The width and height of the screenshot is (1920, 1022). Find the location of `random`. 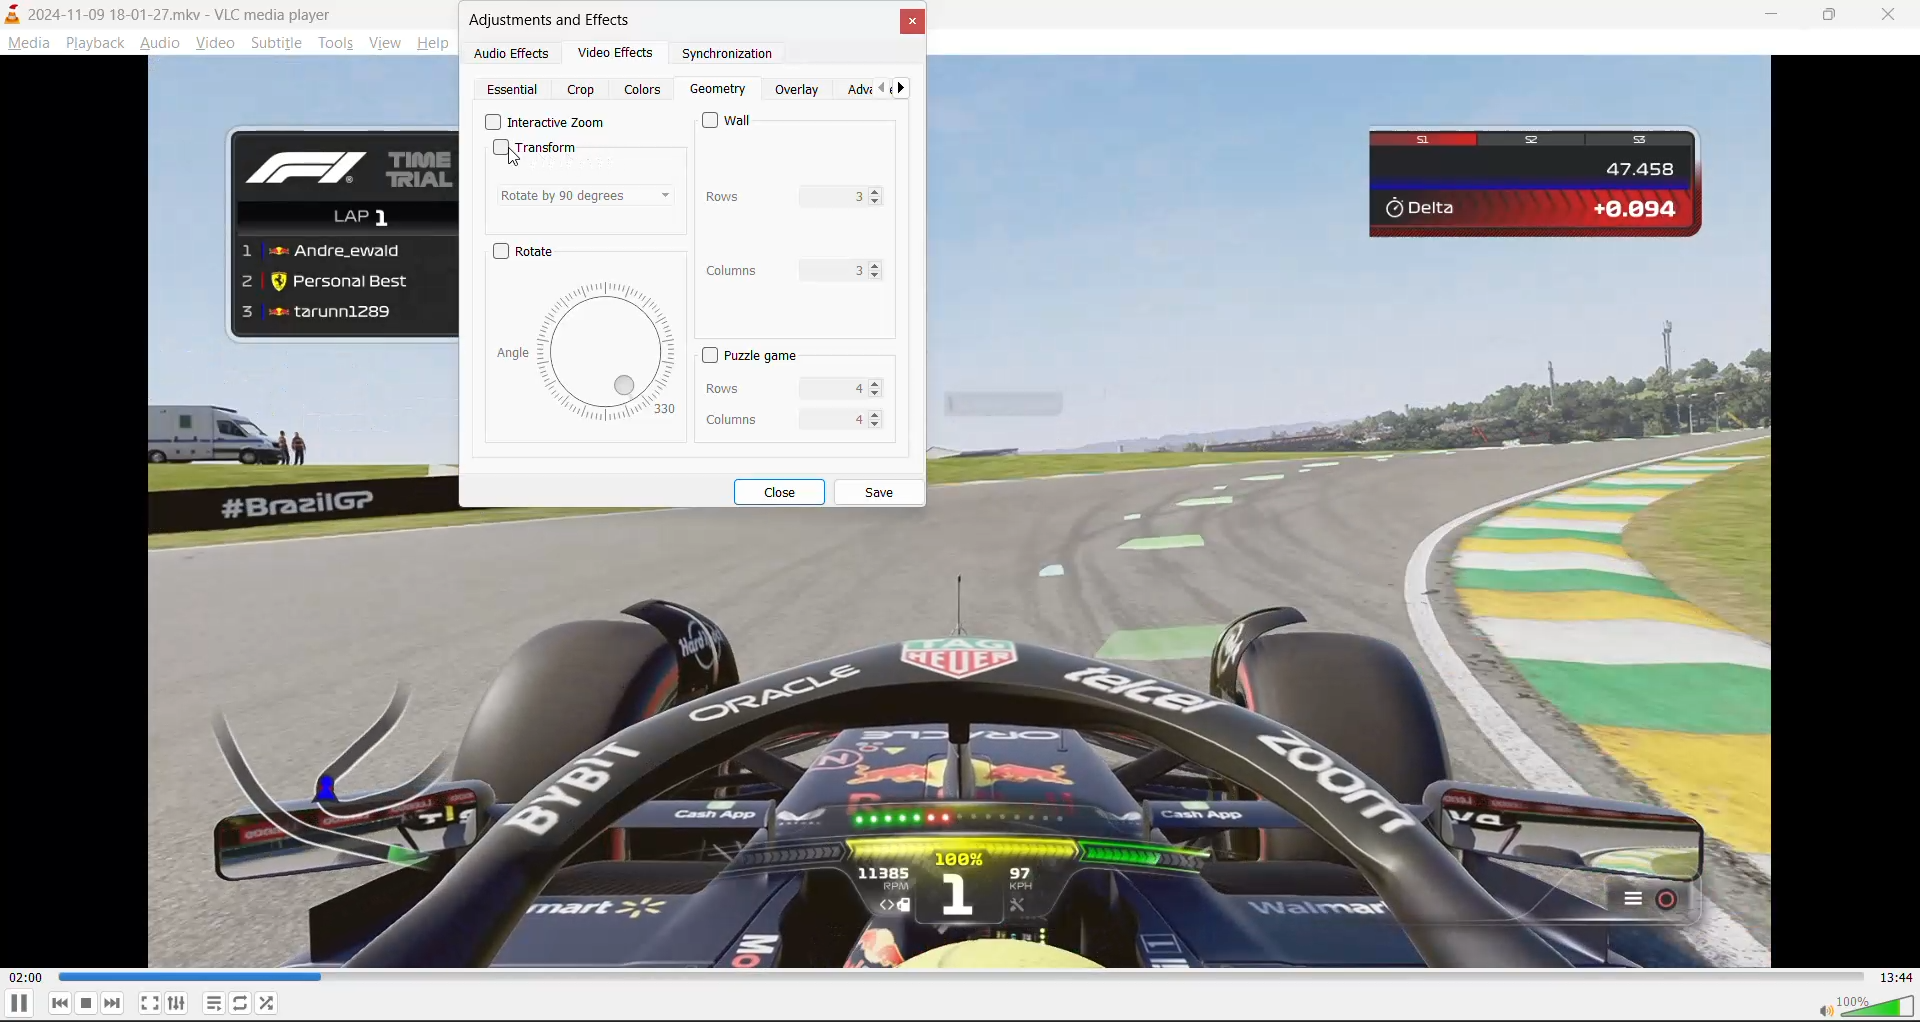

random is located at coordinates (268, 1002).